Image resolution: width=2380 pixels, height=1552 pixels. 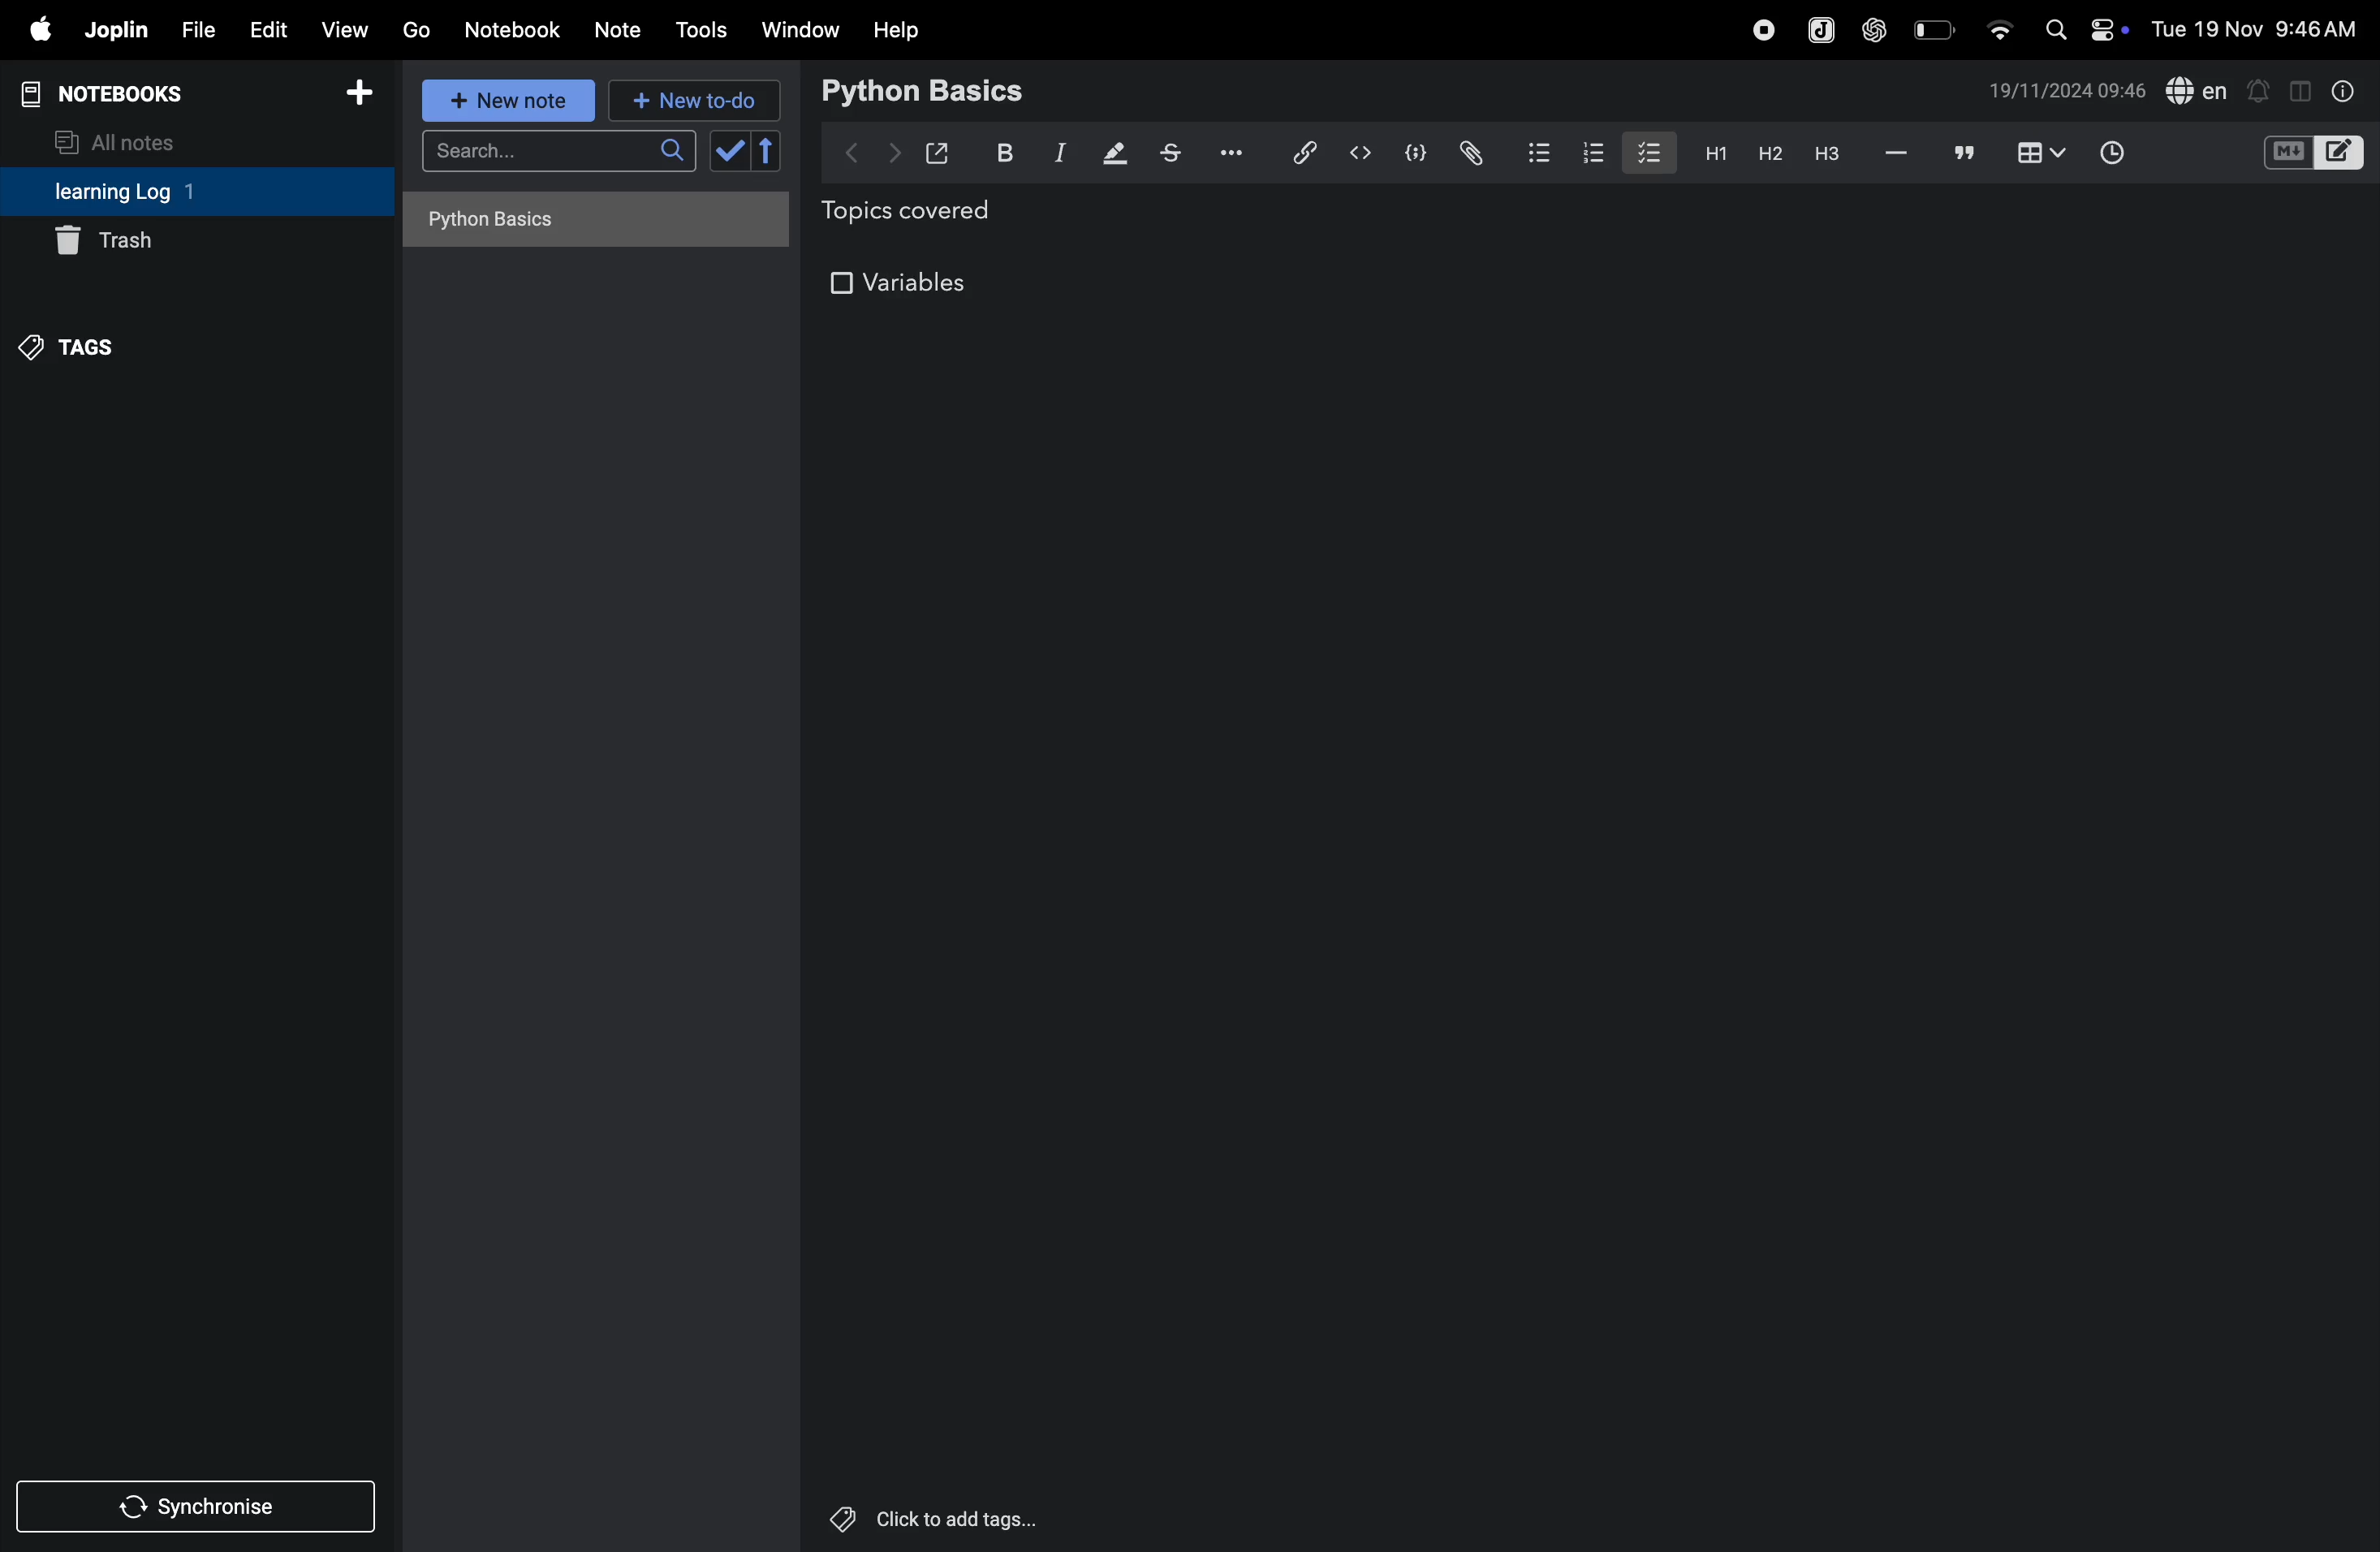 What do you see at coordinates (2135, 155) in the screenshot?
I see `add time` at bounding box center [2135, 155].